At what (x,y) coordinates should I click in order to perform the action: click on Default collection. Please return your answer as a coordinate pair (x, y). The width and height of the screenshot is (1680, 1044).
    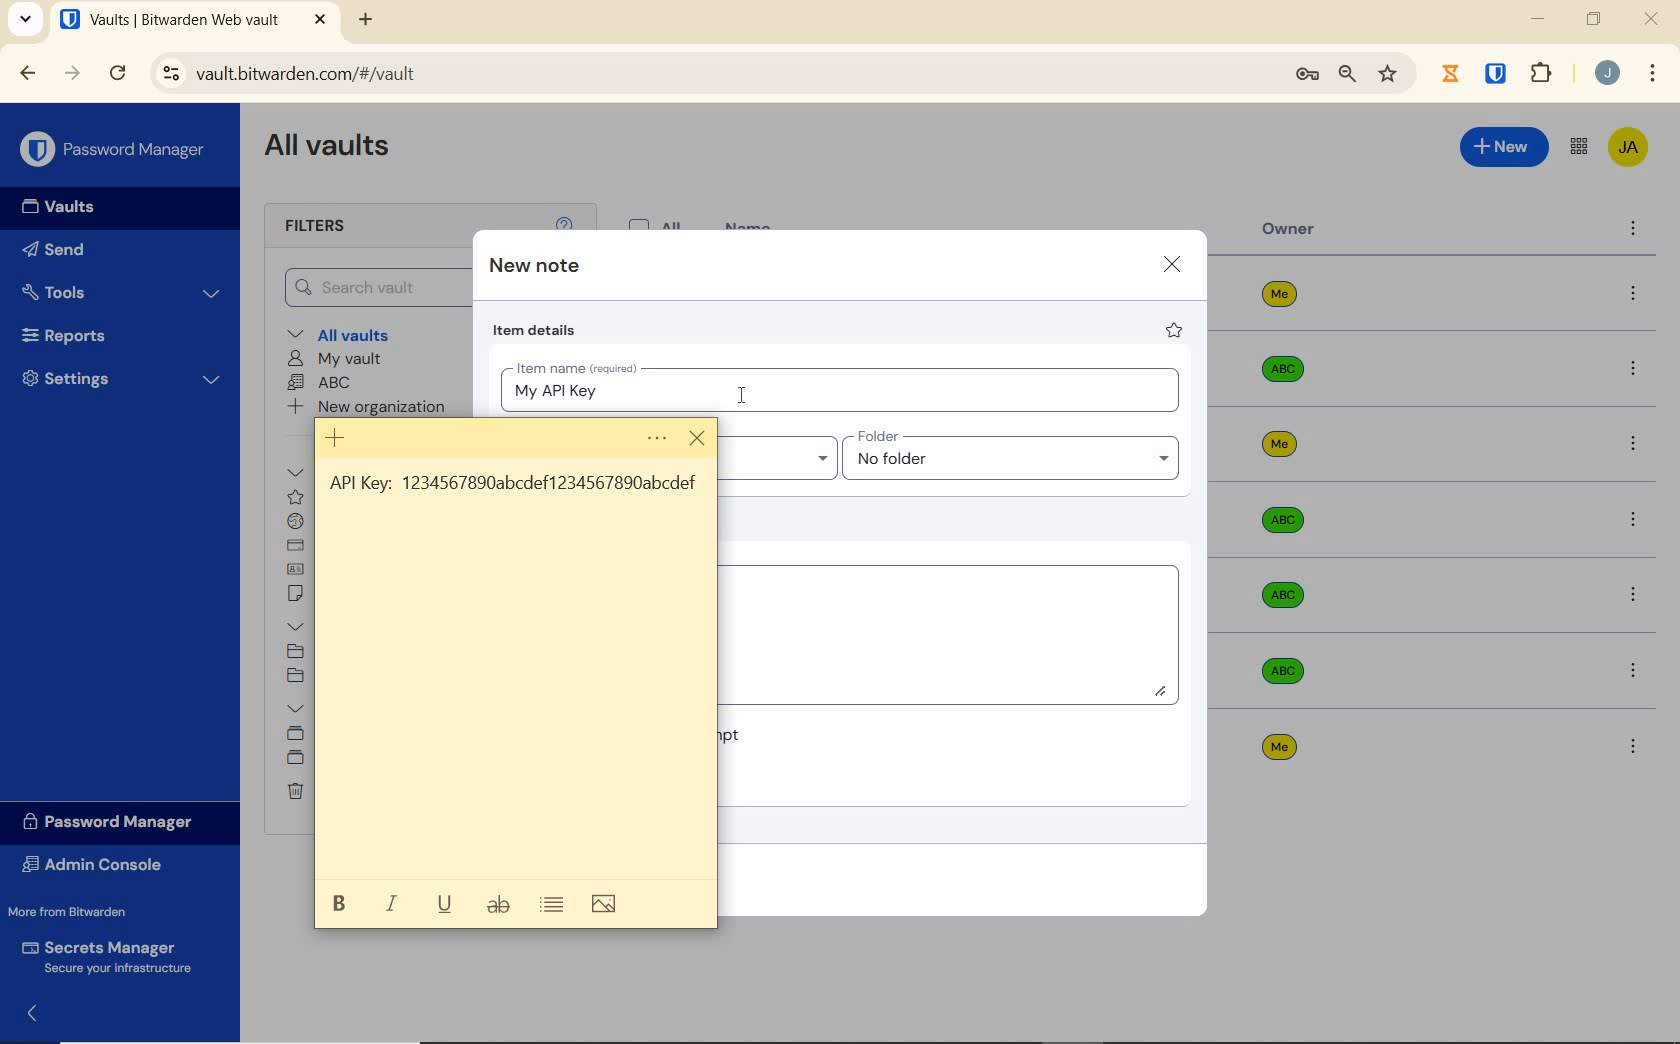
    Looking at the image, I should click on (295, 735).